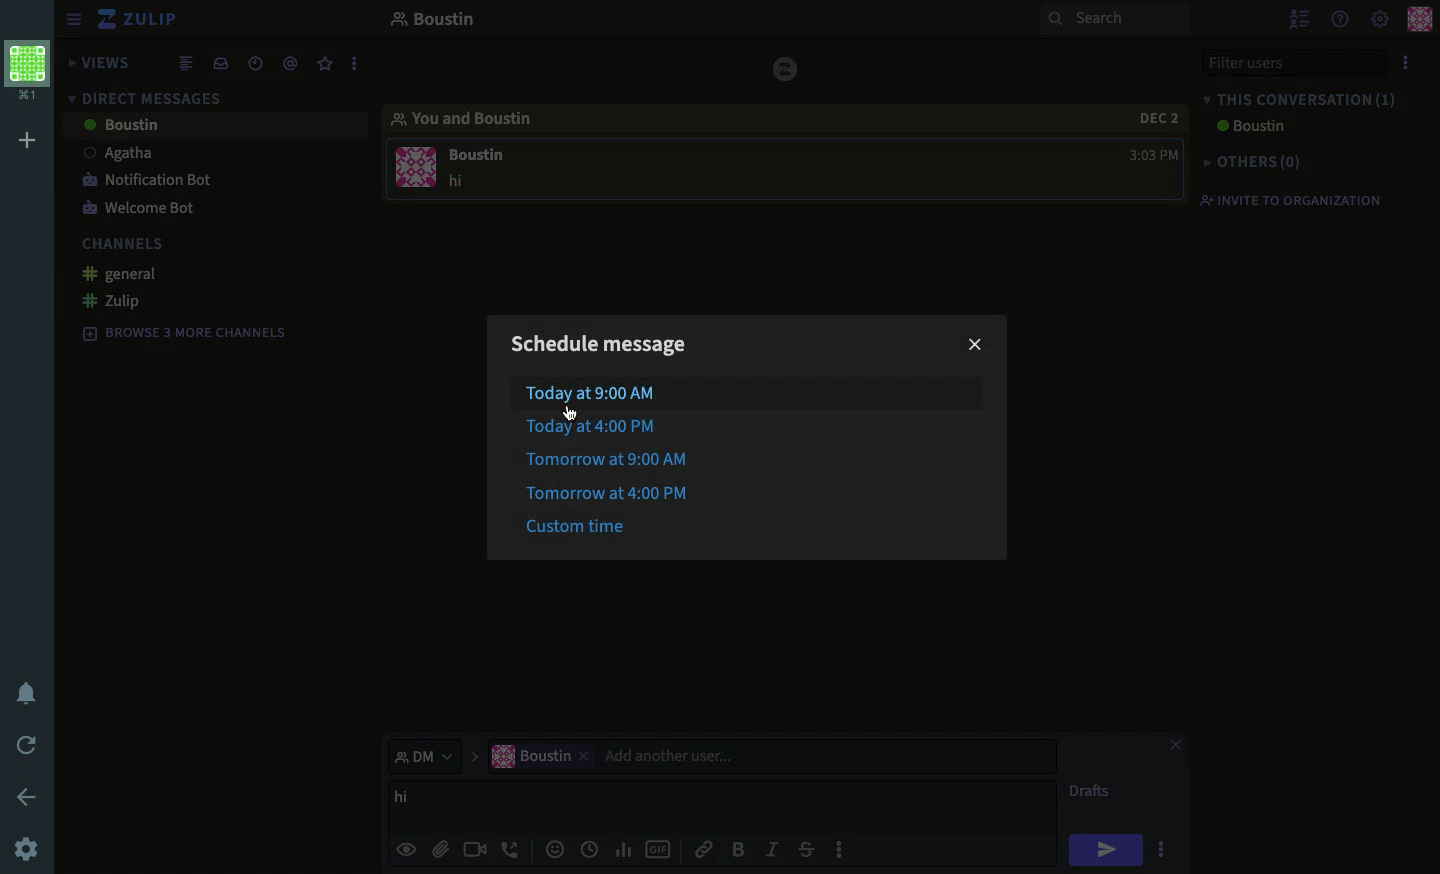 This screenshot has width=1440, height=874. Describe the element at coordinates (1341, 18) in the screenshot. I see `help` at that location.